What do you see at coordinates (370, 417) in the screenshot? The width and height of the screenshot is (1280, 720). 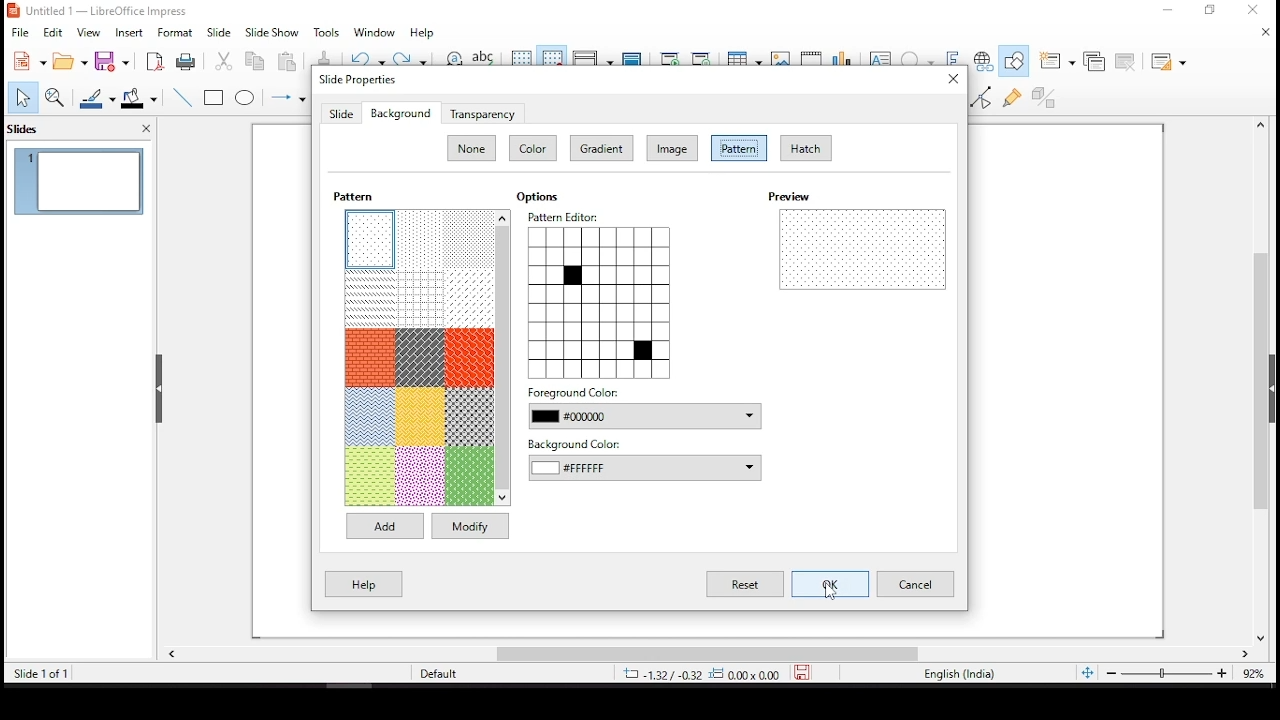 I see `pattern` at bounding box center [370, 417].